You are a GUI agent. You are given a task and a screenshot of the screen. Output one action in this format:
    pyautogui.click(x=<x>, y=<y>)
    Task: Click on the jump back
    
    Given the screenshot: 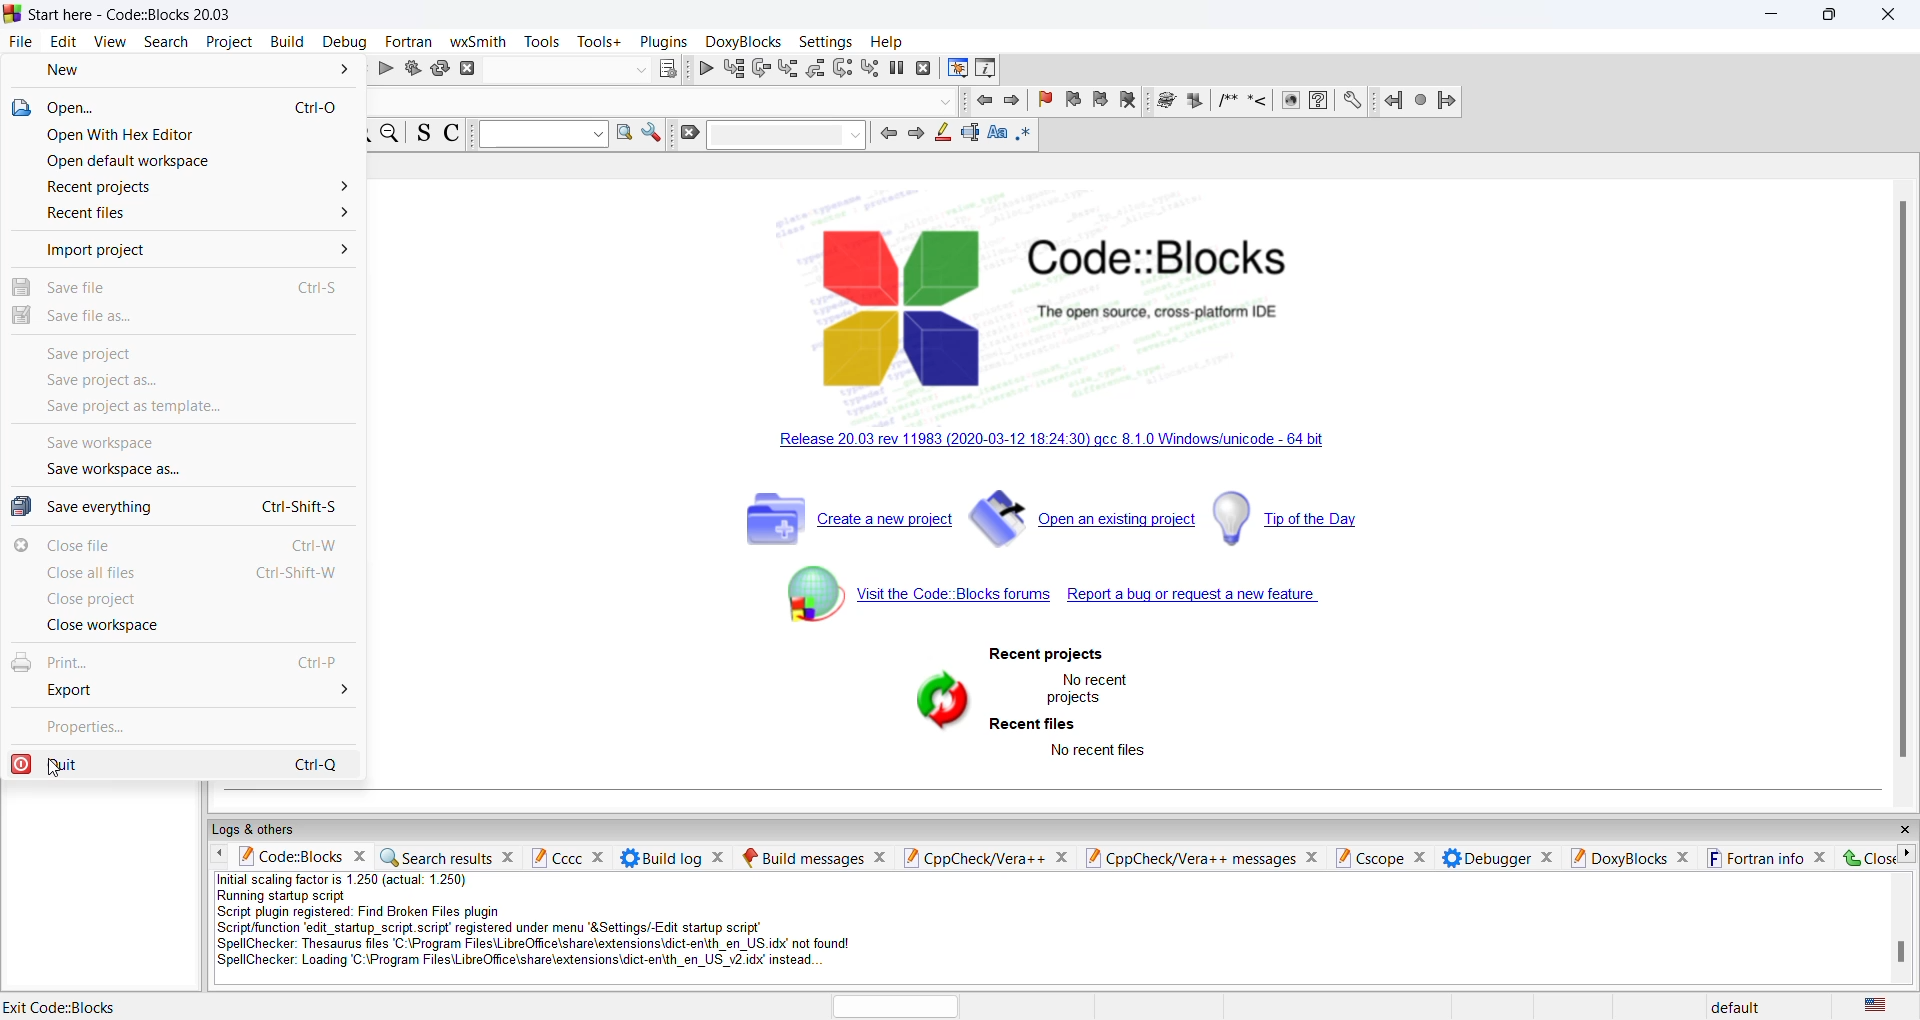 What is the action you would take?
    pyautogui.click(x=1389, y=101)
    